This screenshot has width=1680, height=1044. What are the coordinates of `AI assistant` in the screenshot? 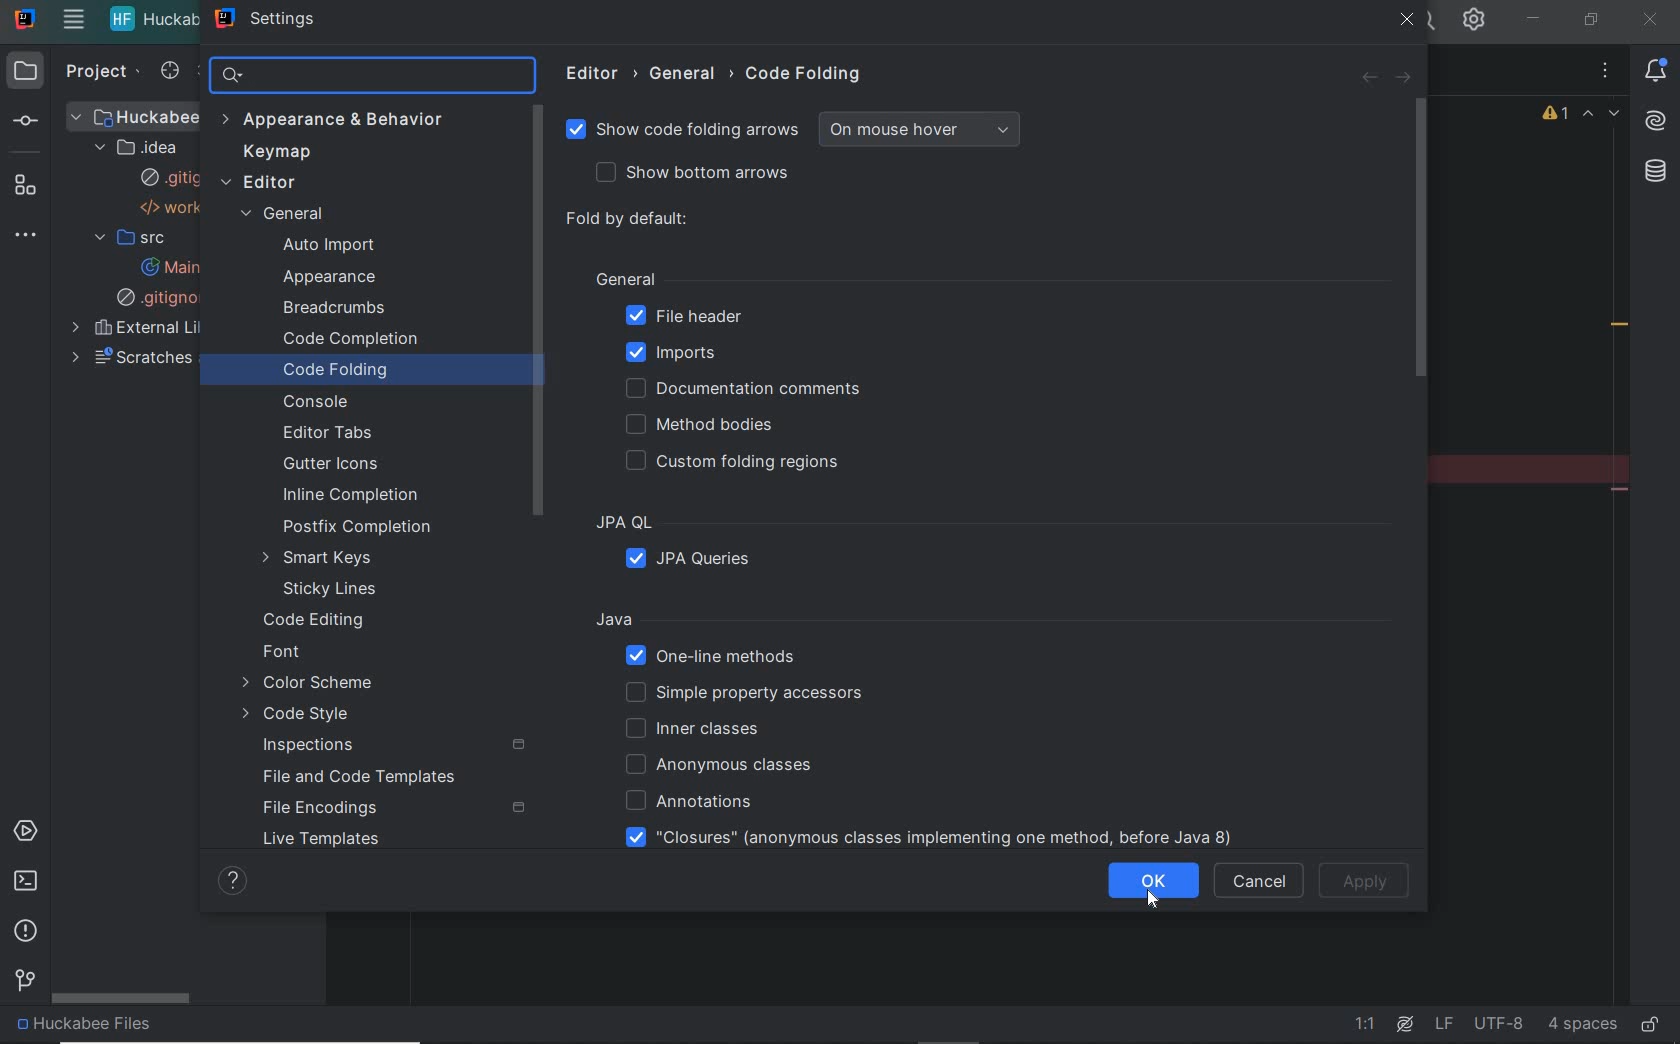 It's located at (1659, 118).